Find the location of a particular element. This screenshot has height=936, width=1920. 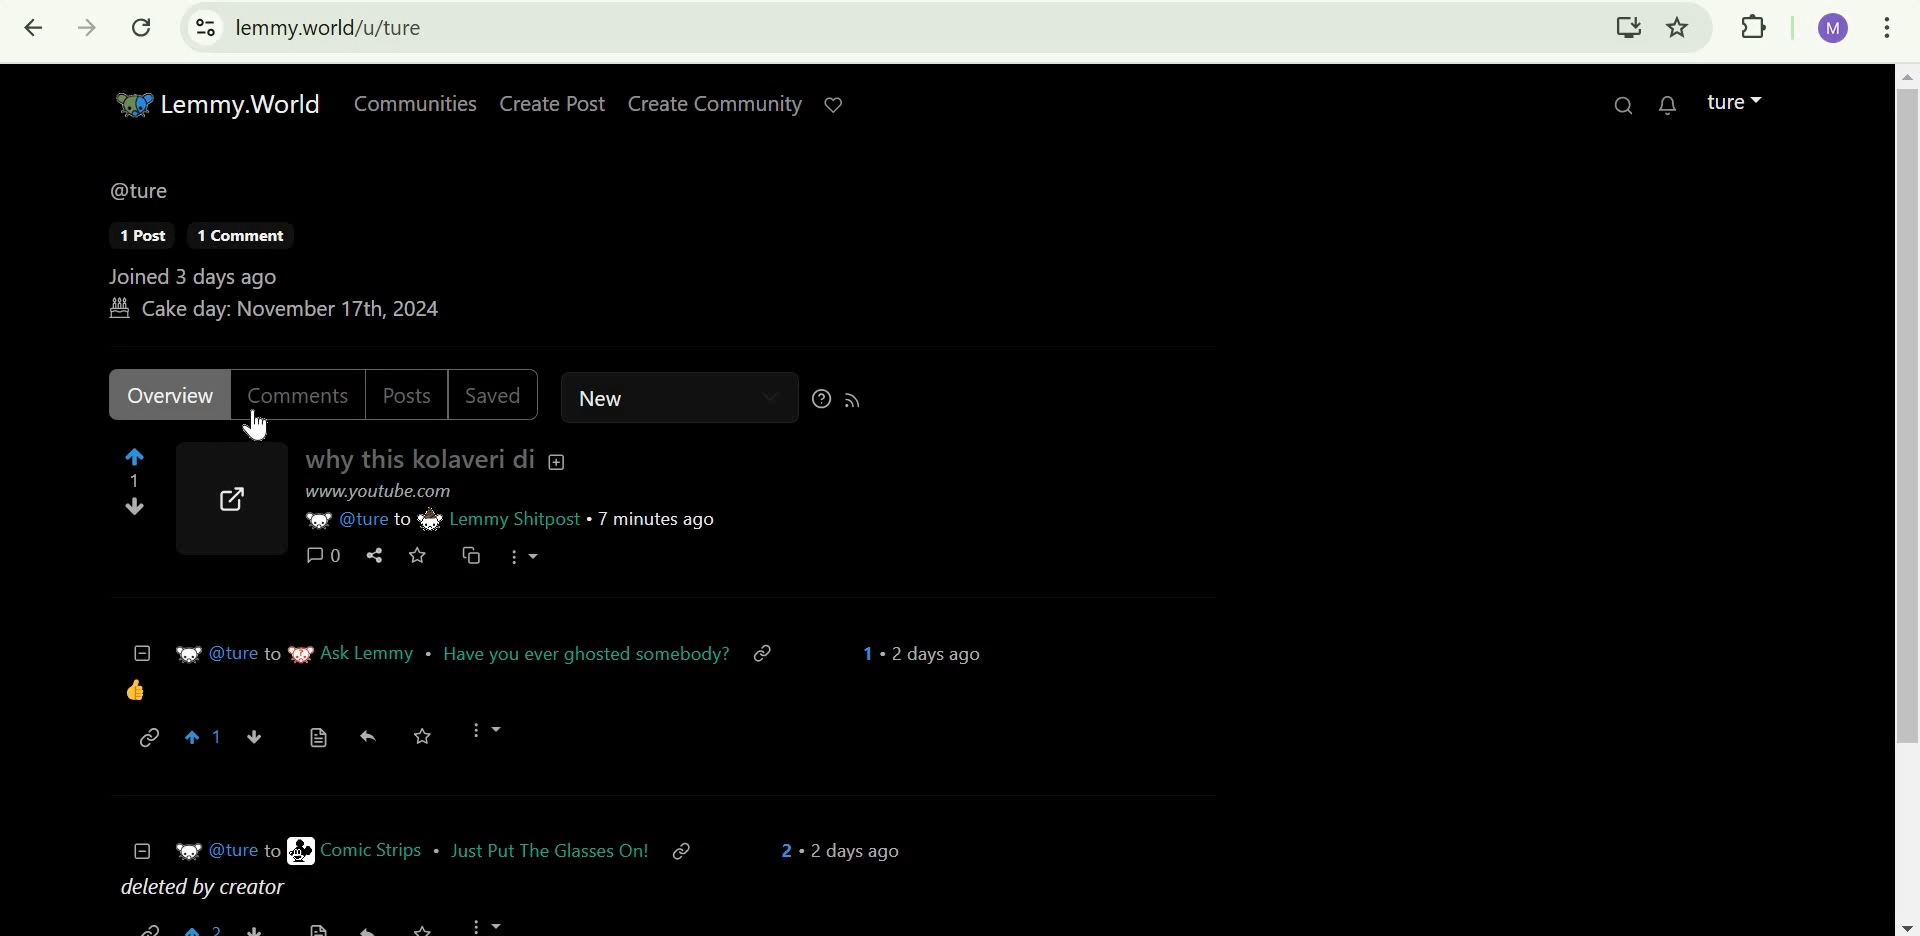

link is located at coordinates (150, 736).